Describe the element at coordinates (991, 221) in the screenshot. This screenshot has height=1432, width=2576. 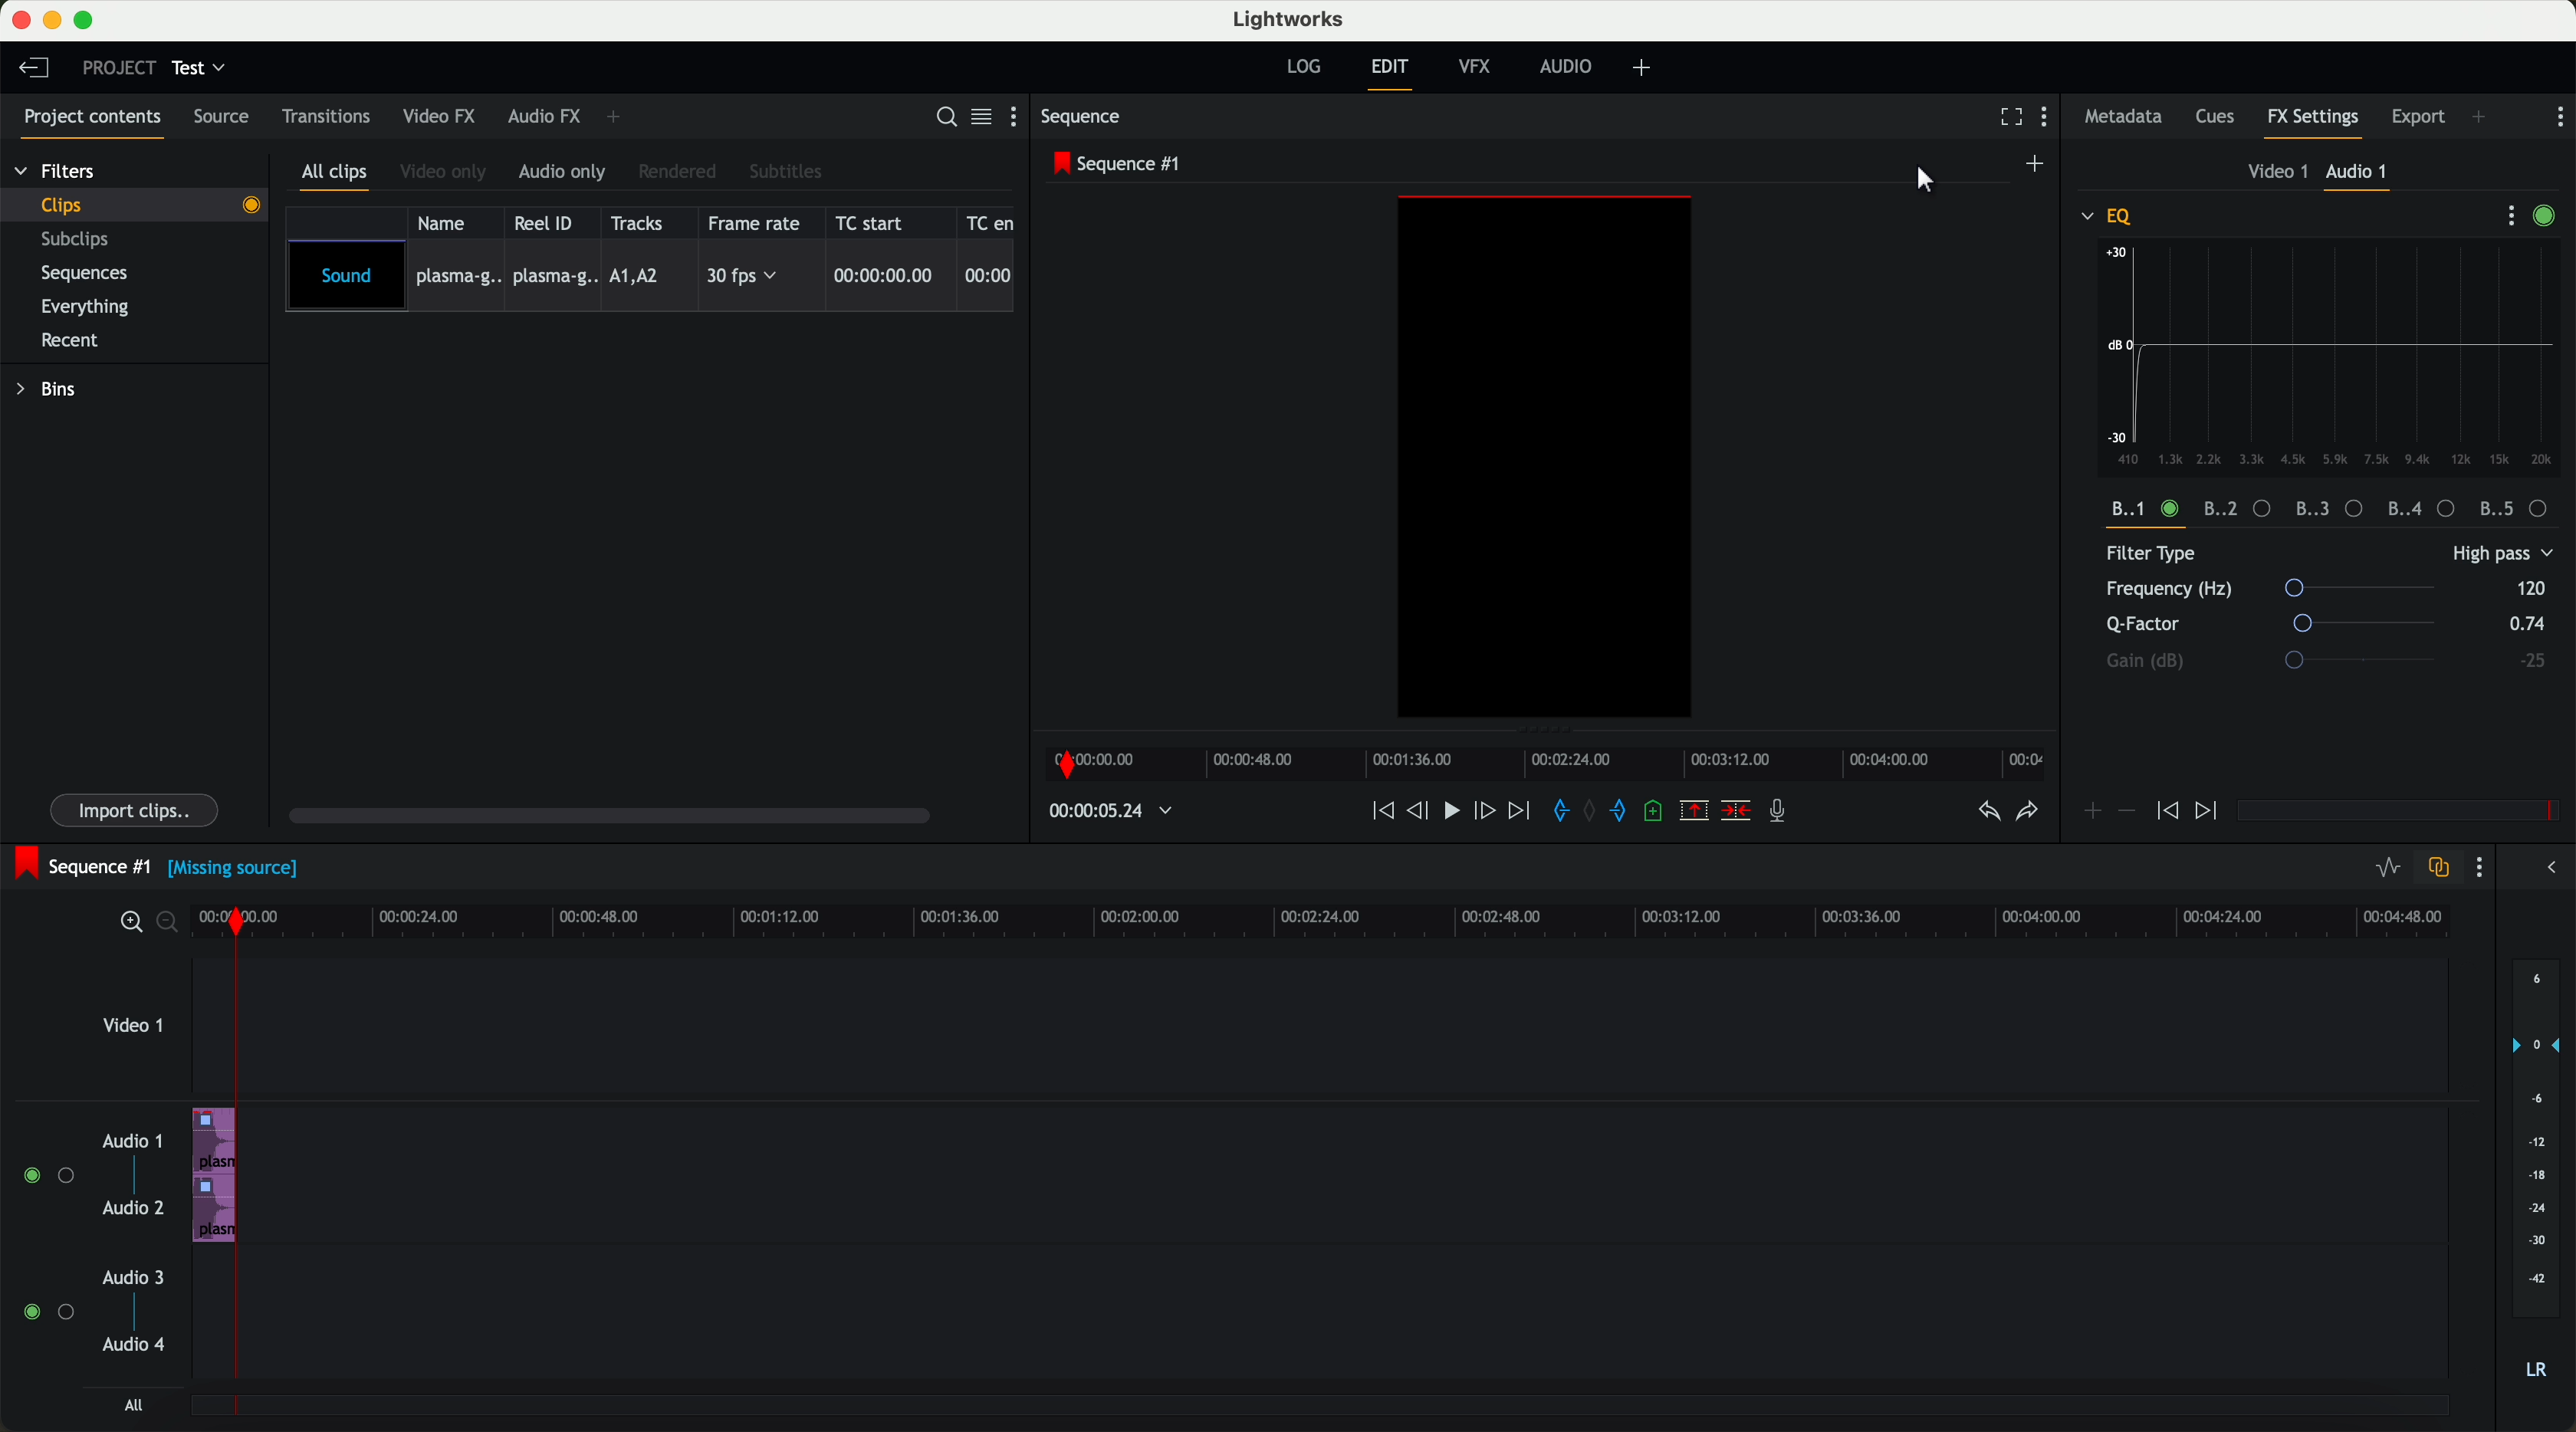
I see `TC en` at that location.